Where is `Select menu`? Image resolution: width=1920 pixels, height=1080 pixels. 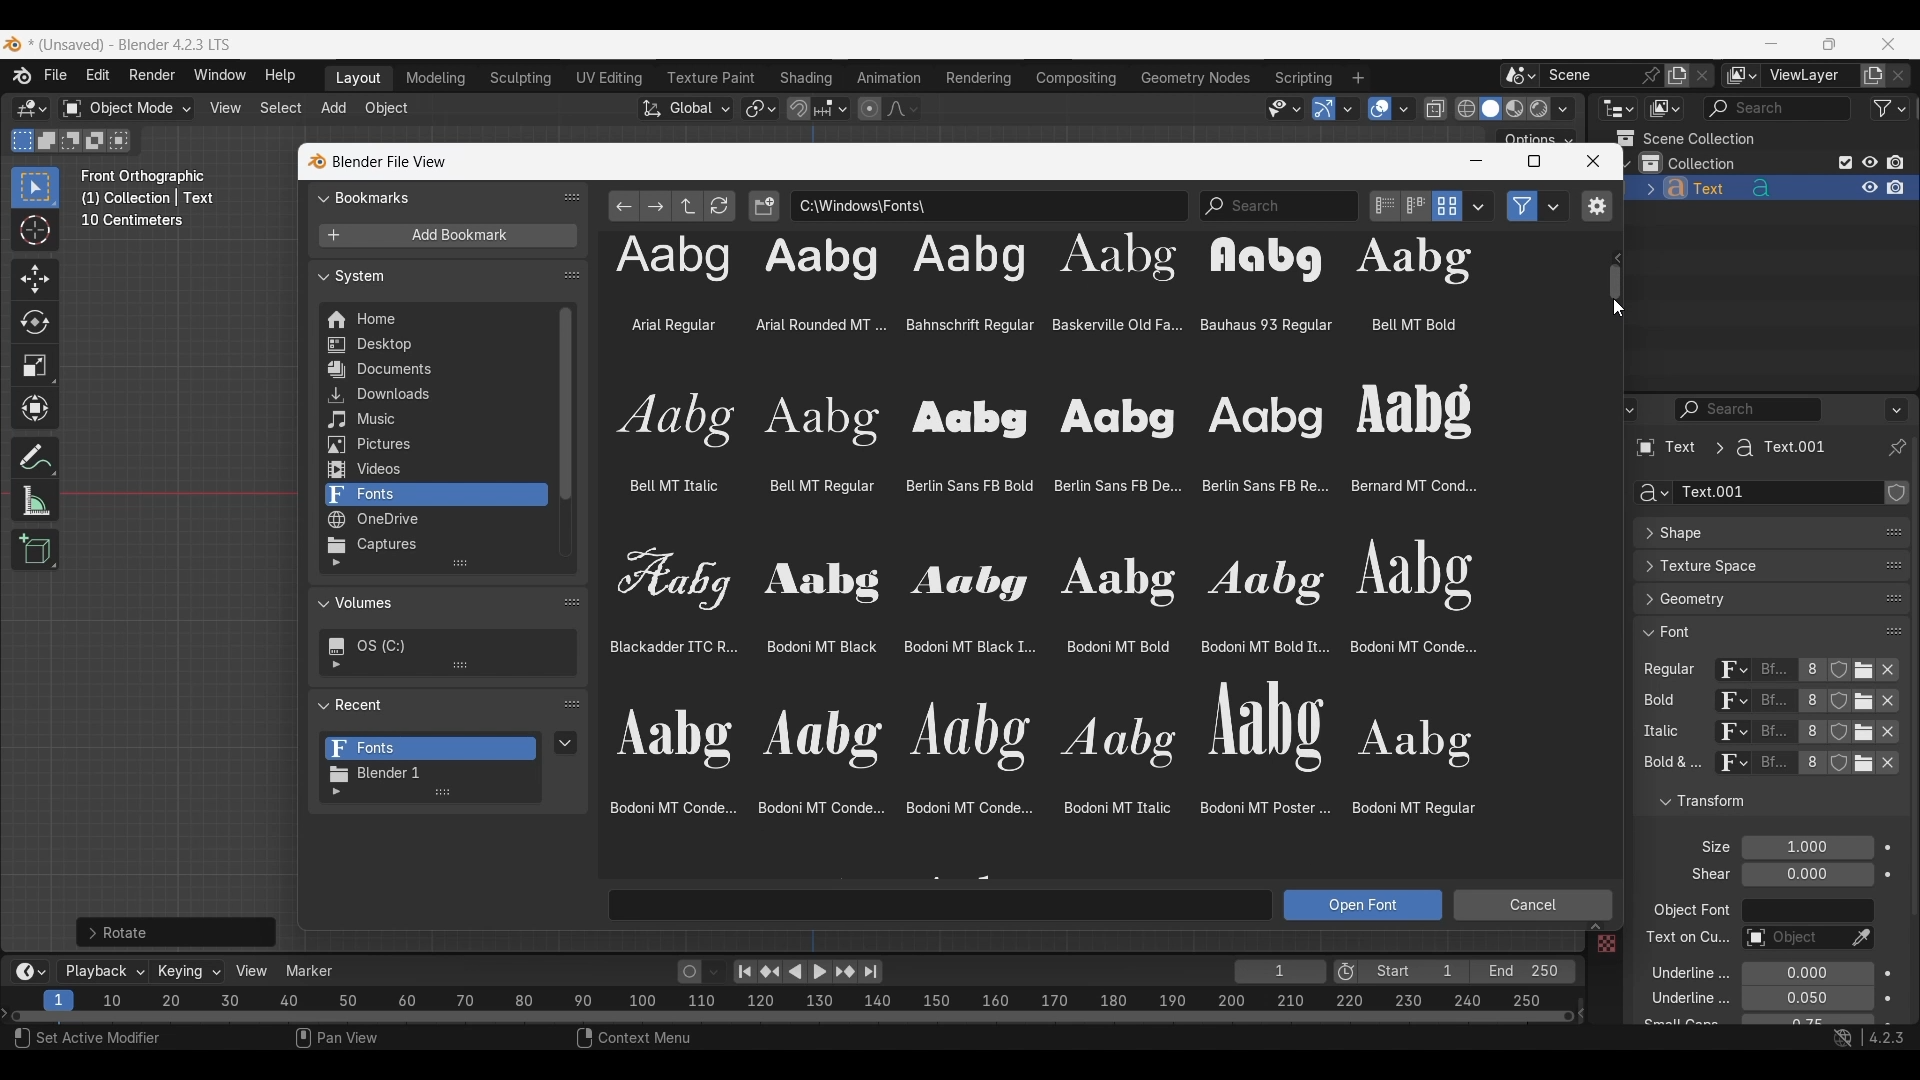 Select menu is located at coordinates (281, 109).